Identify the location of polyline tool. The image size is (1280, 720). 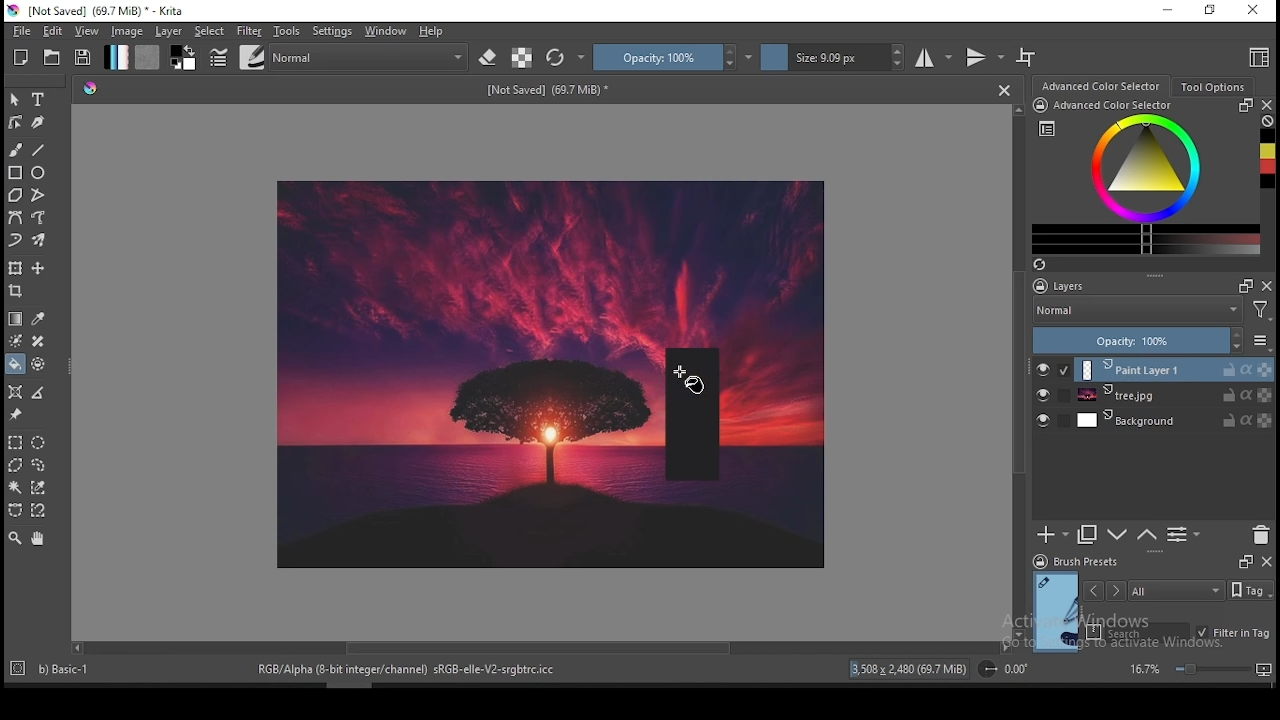
(38, 194).